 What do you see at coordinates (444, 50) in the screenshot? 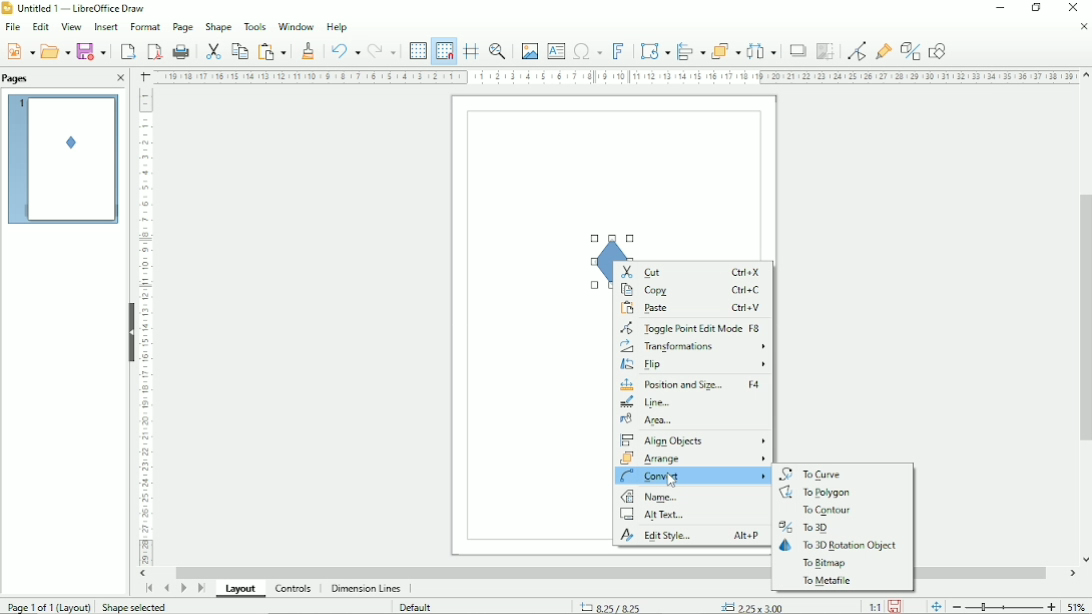
I see `Snap to grid` at bounding box center [444, 50].